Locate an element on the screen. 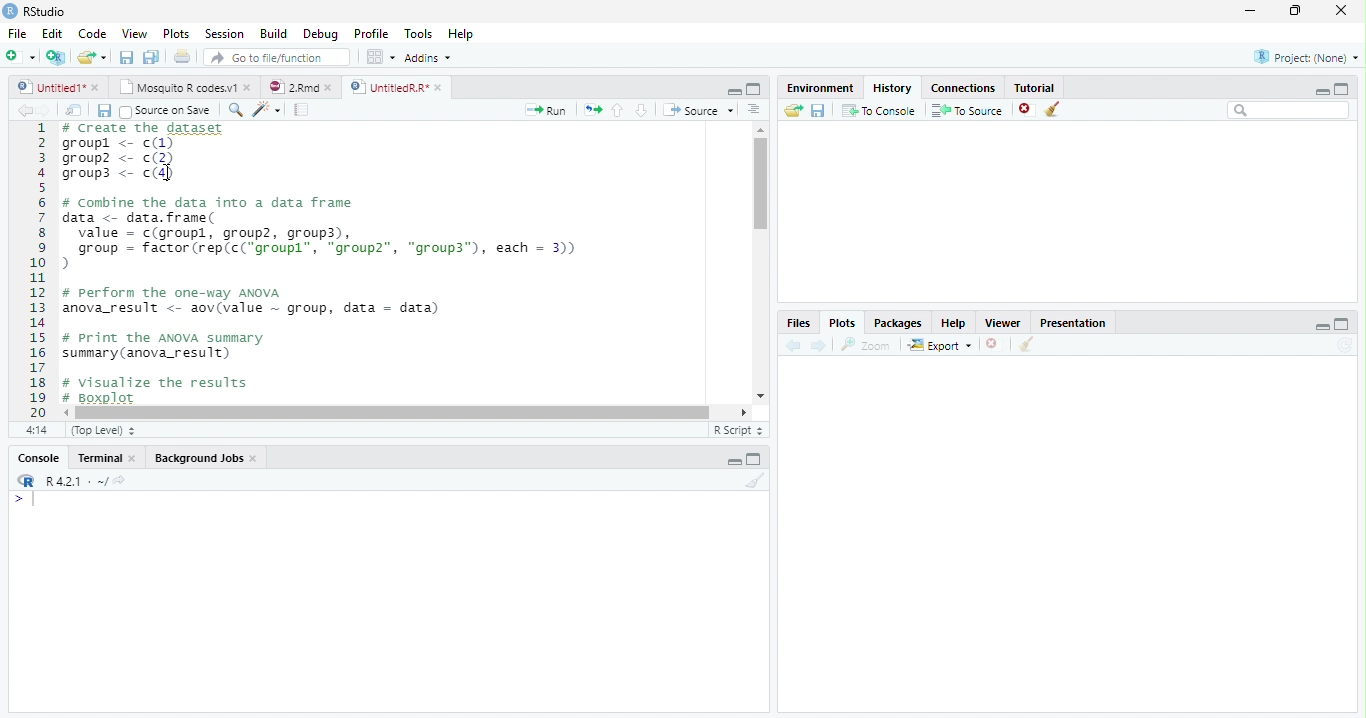  Cursor is located at coordinates (38, 501).